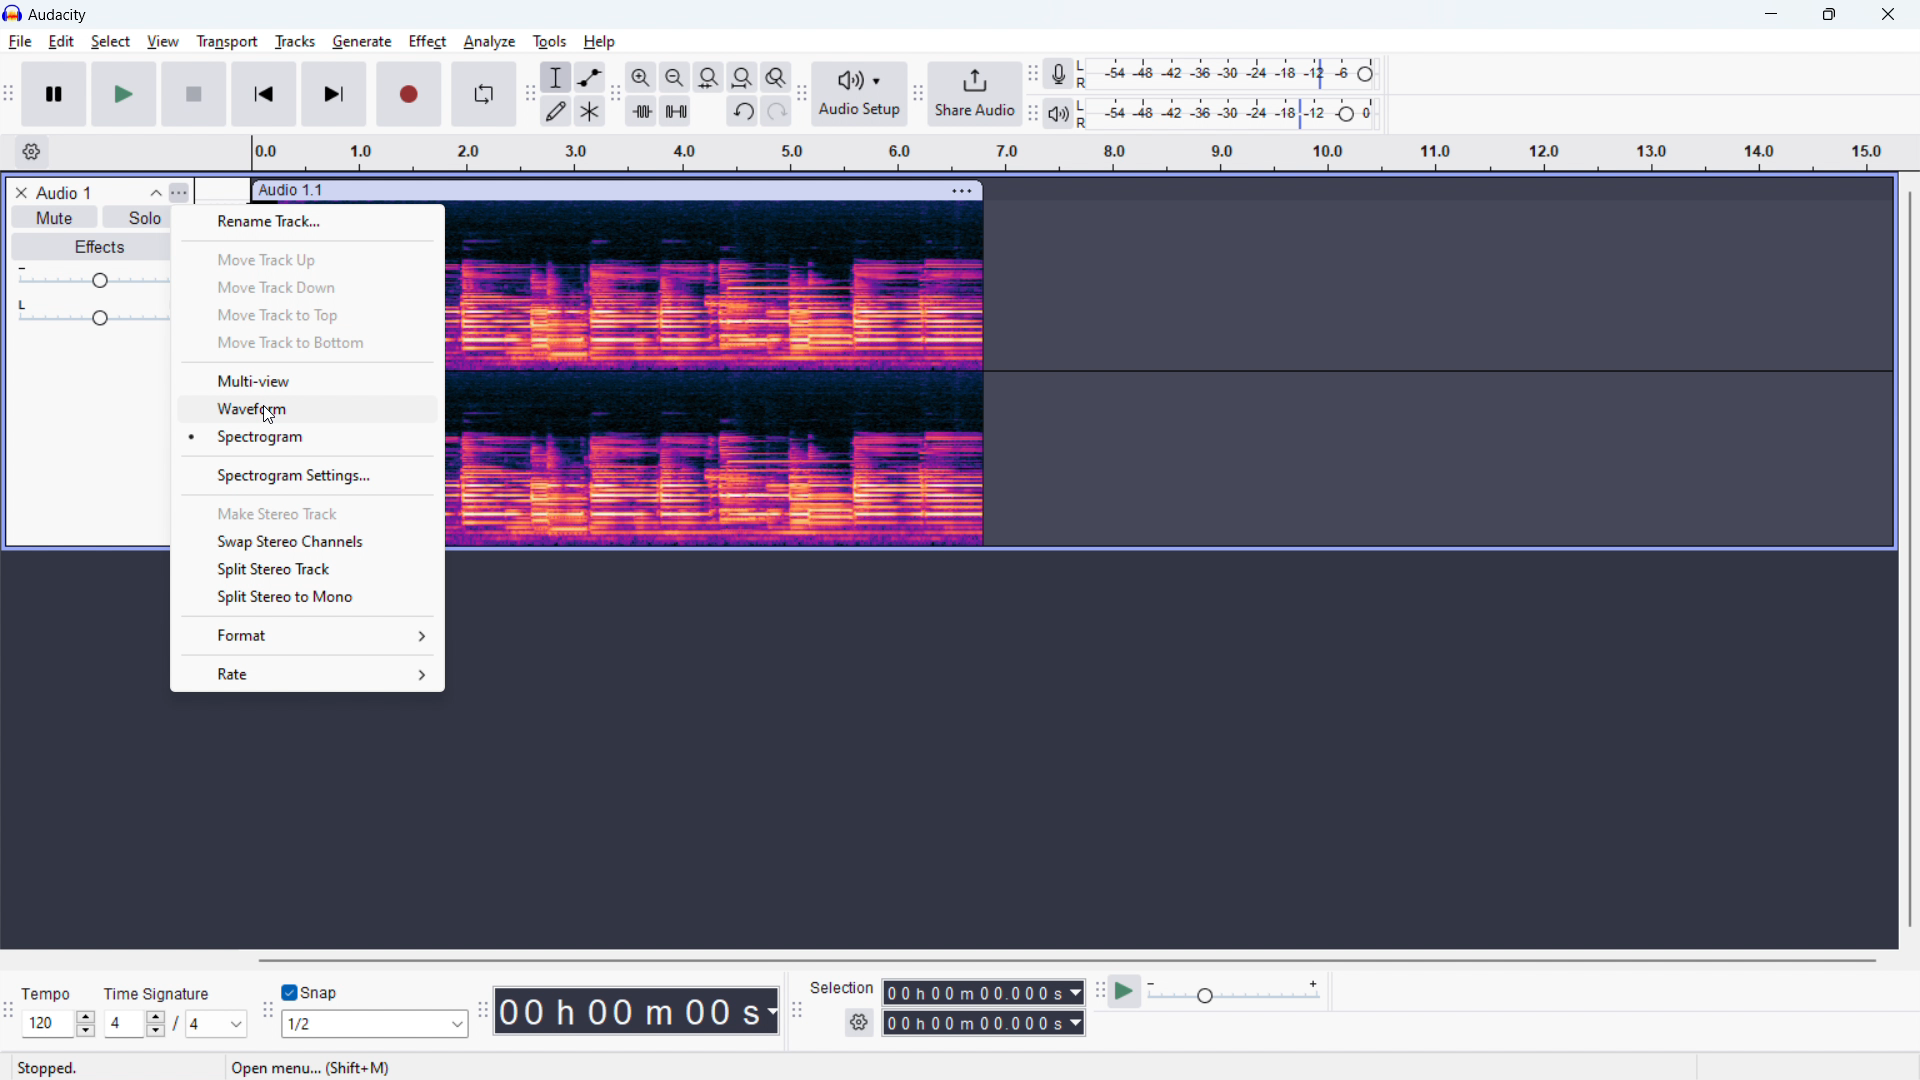  Describe the element at coordinates (490, 40) in the screenshot. I see `analyze` at that location.